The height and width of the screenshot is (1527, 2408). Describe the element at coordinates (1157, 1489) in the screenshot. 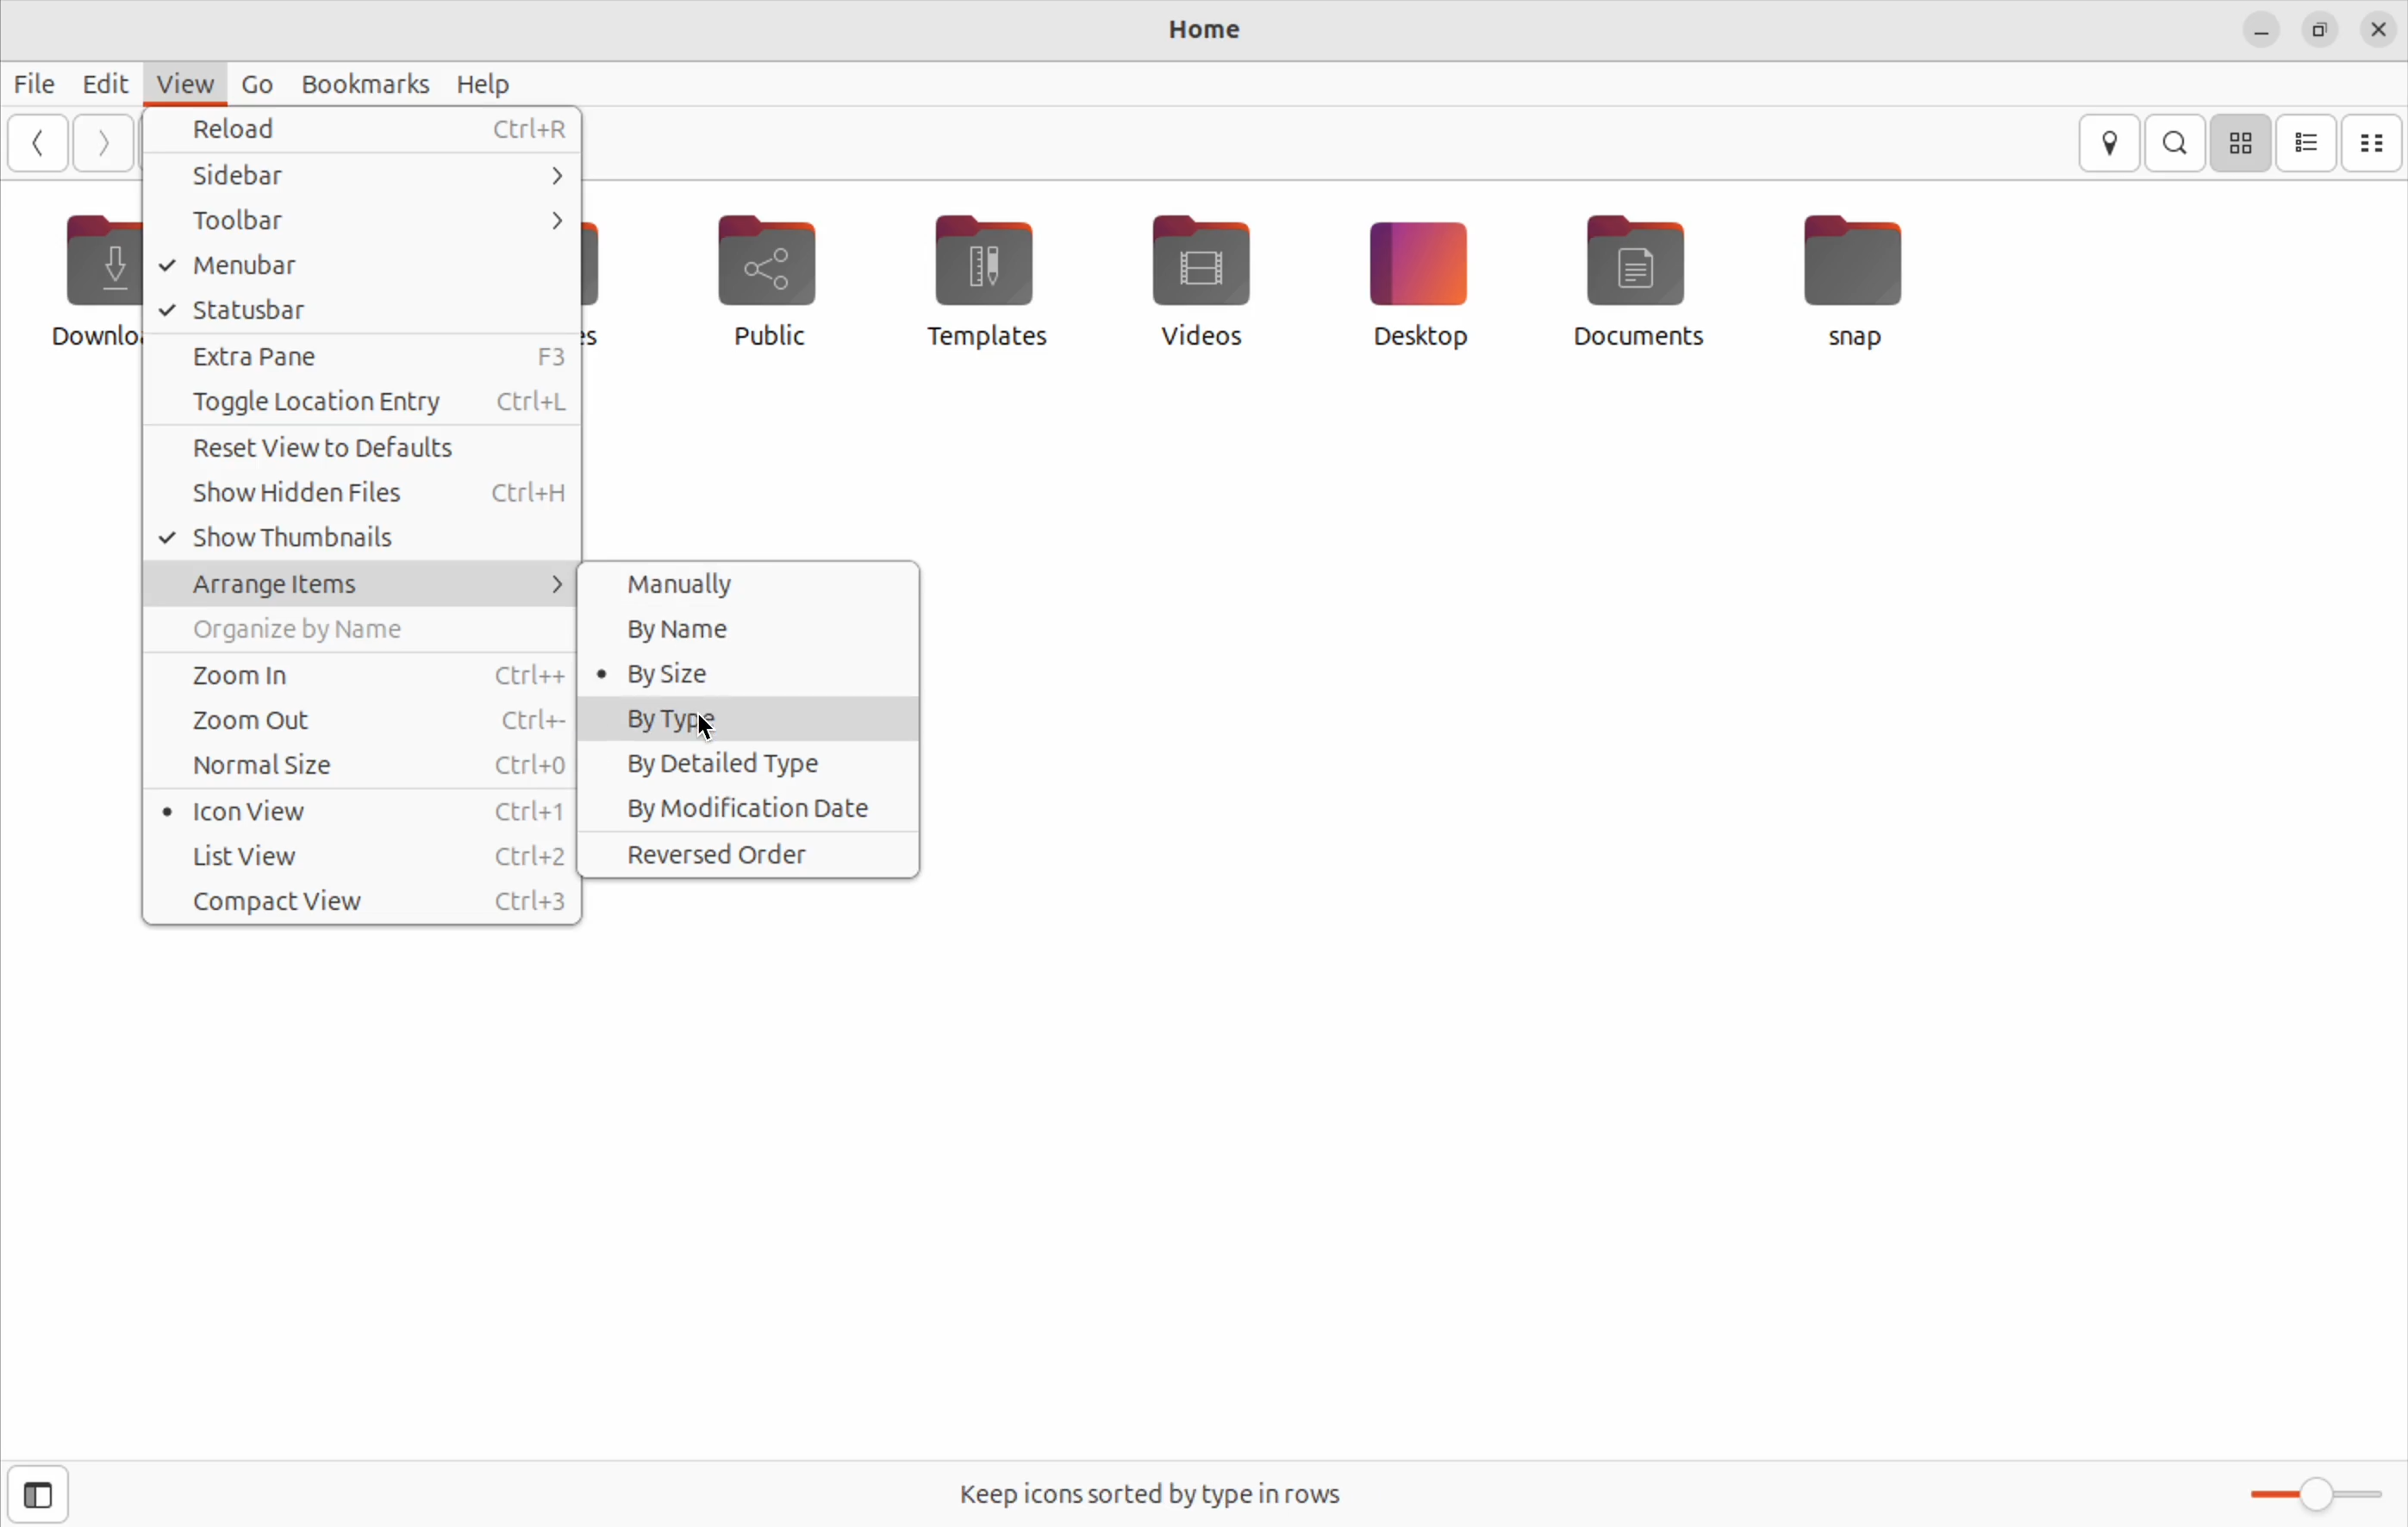

I see `Keep icons sorted by the types in rows` at that location.